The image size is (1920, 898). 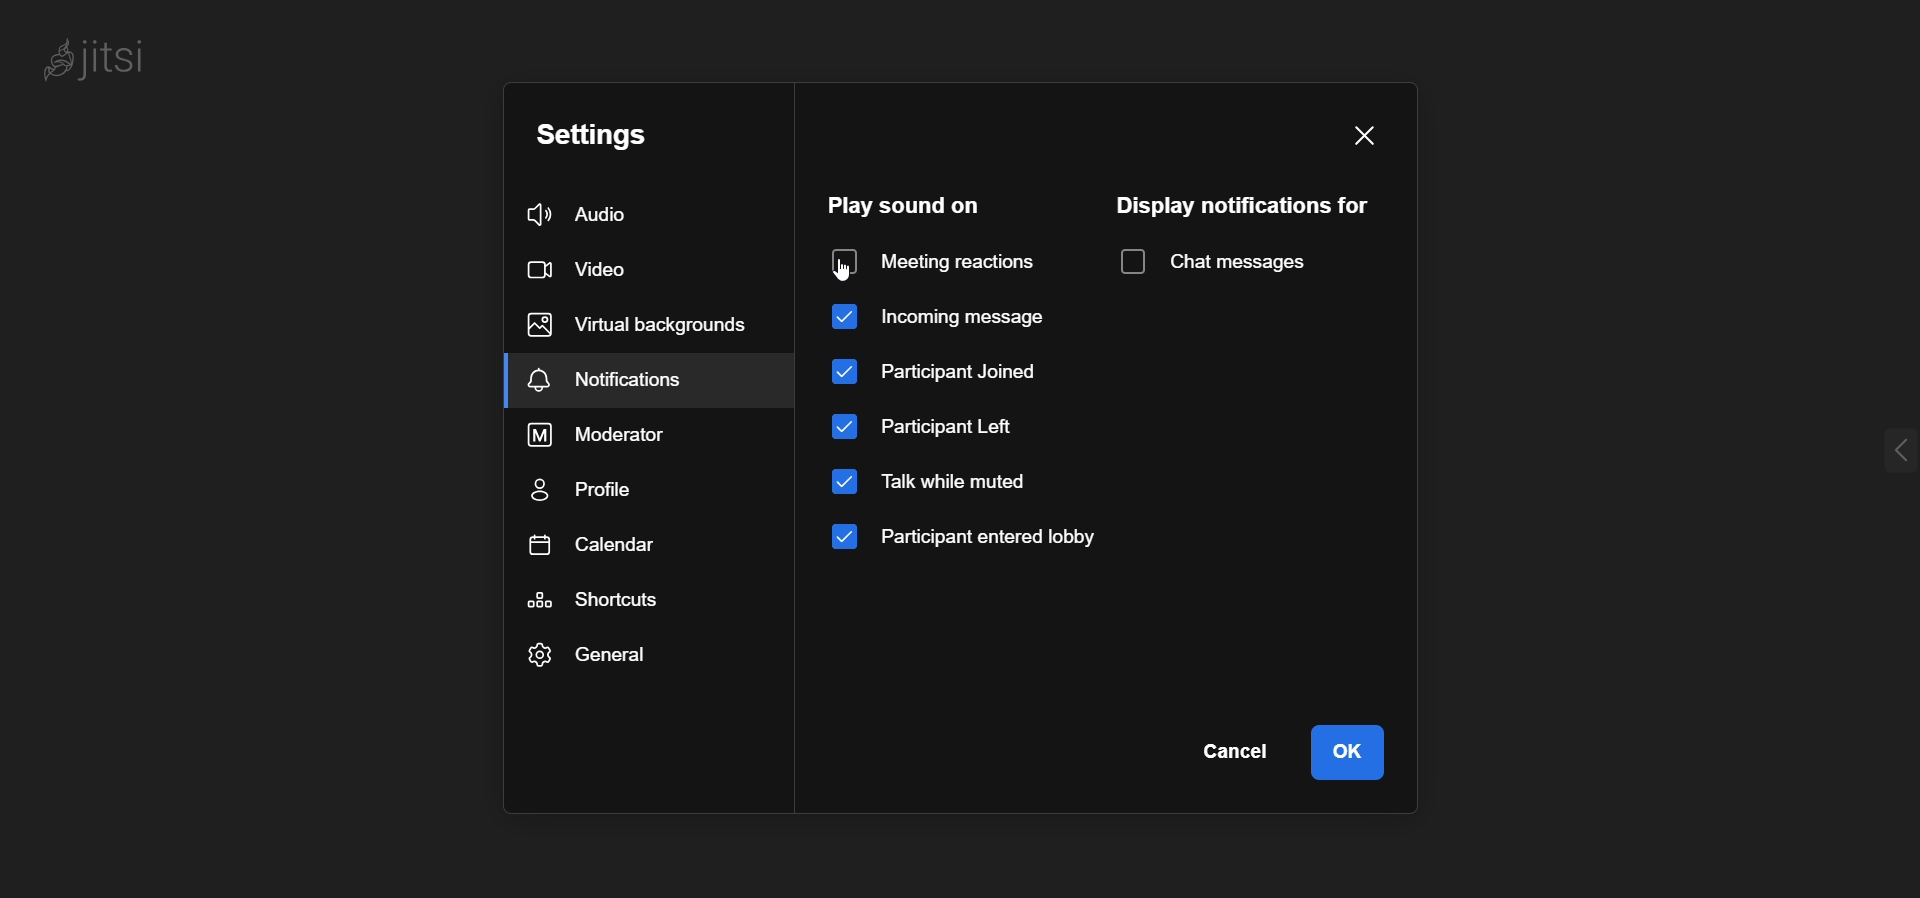 I want to click on notification, so click(x=605, y=377).